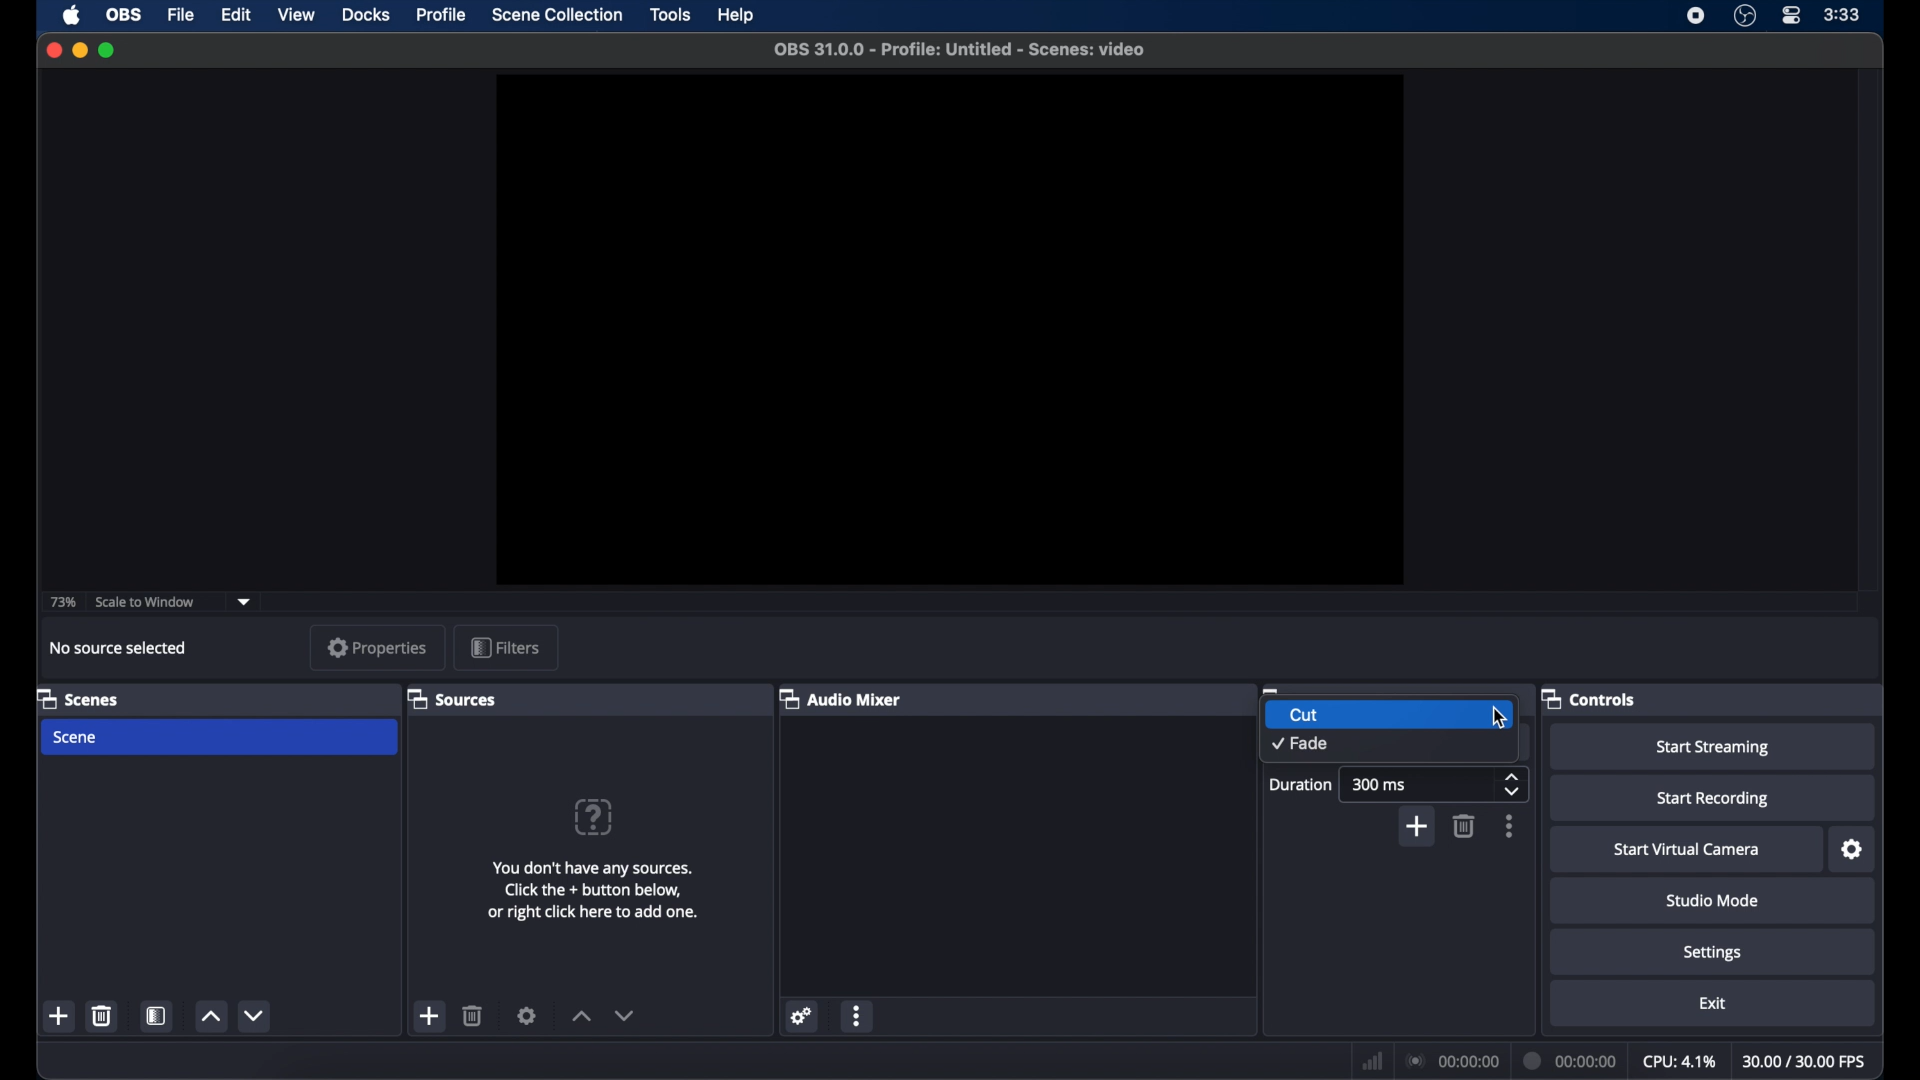  Describe the element at coordinates (1373, 1061) in the screenshot. I see `network` at that location.